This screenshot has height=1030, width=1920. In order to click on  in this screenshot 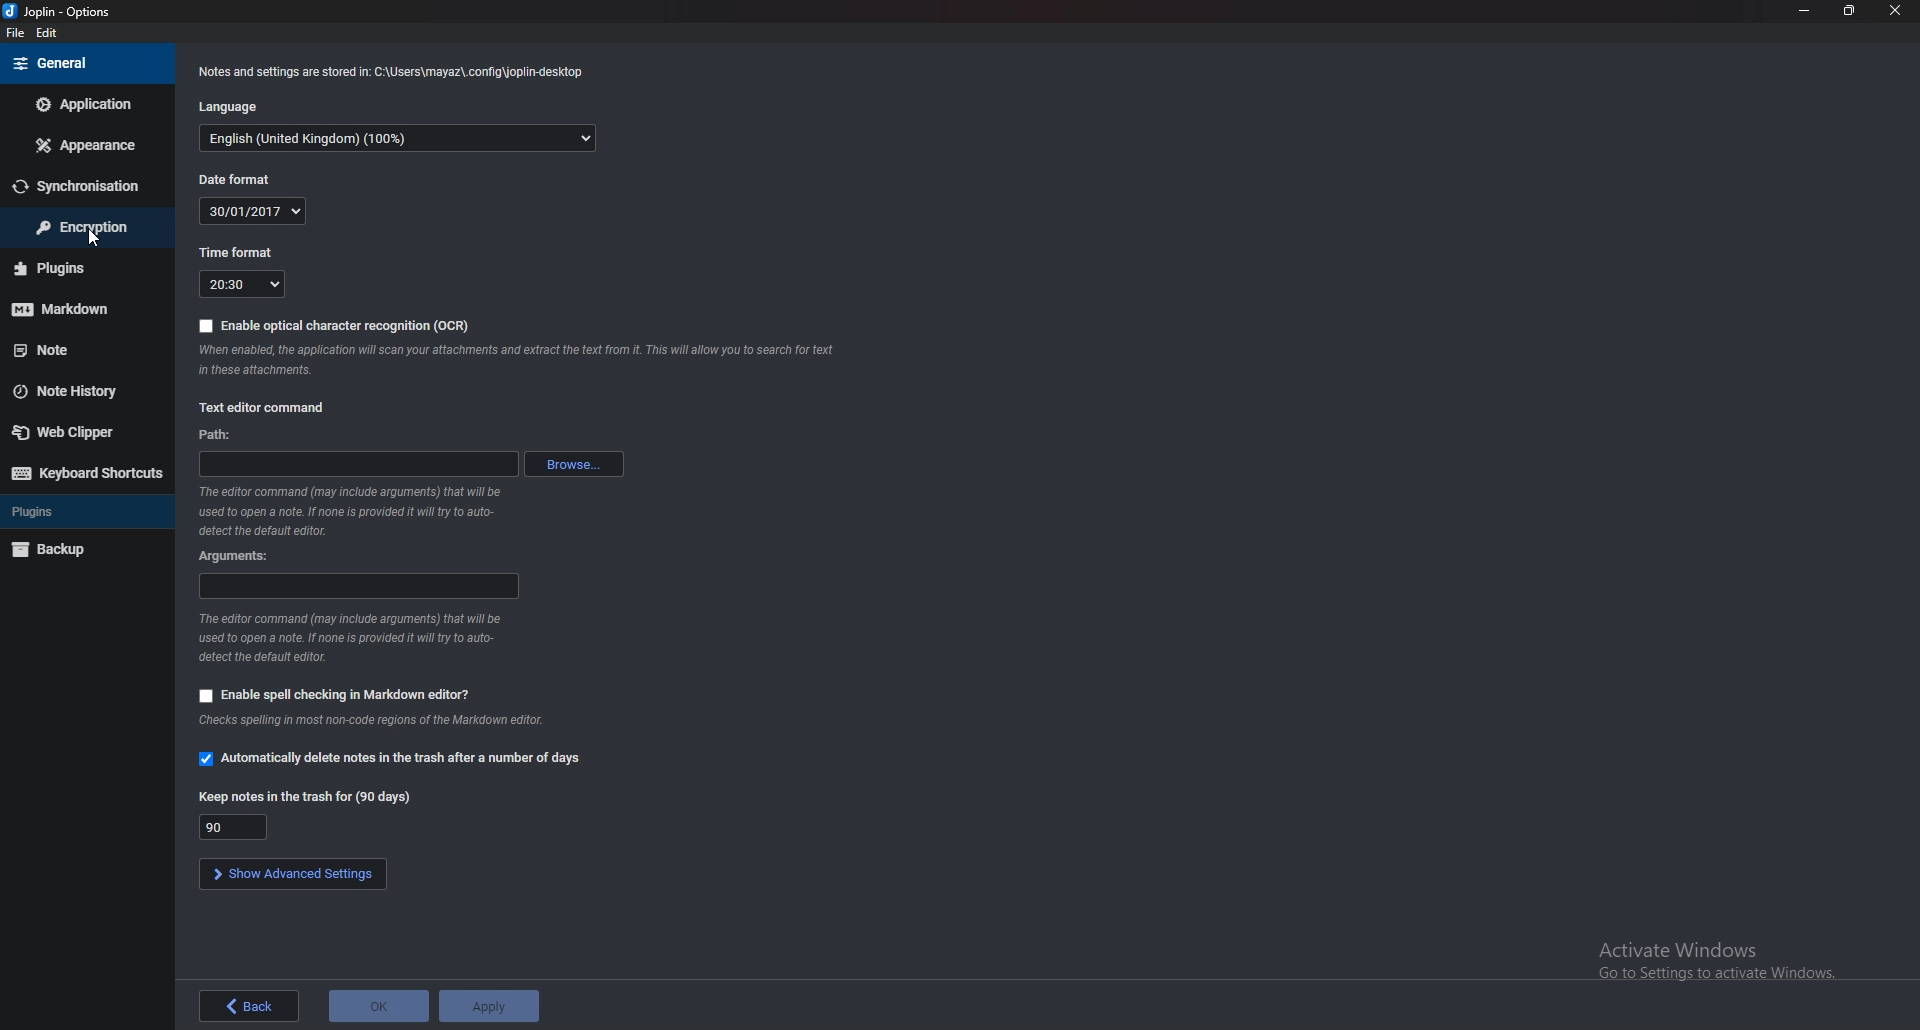, I will do `click(90, 239)`.